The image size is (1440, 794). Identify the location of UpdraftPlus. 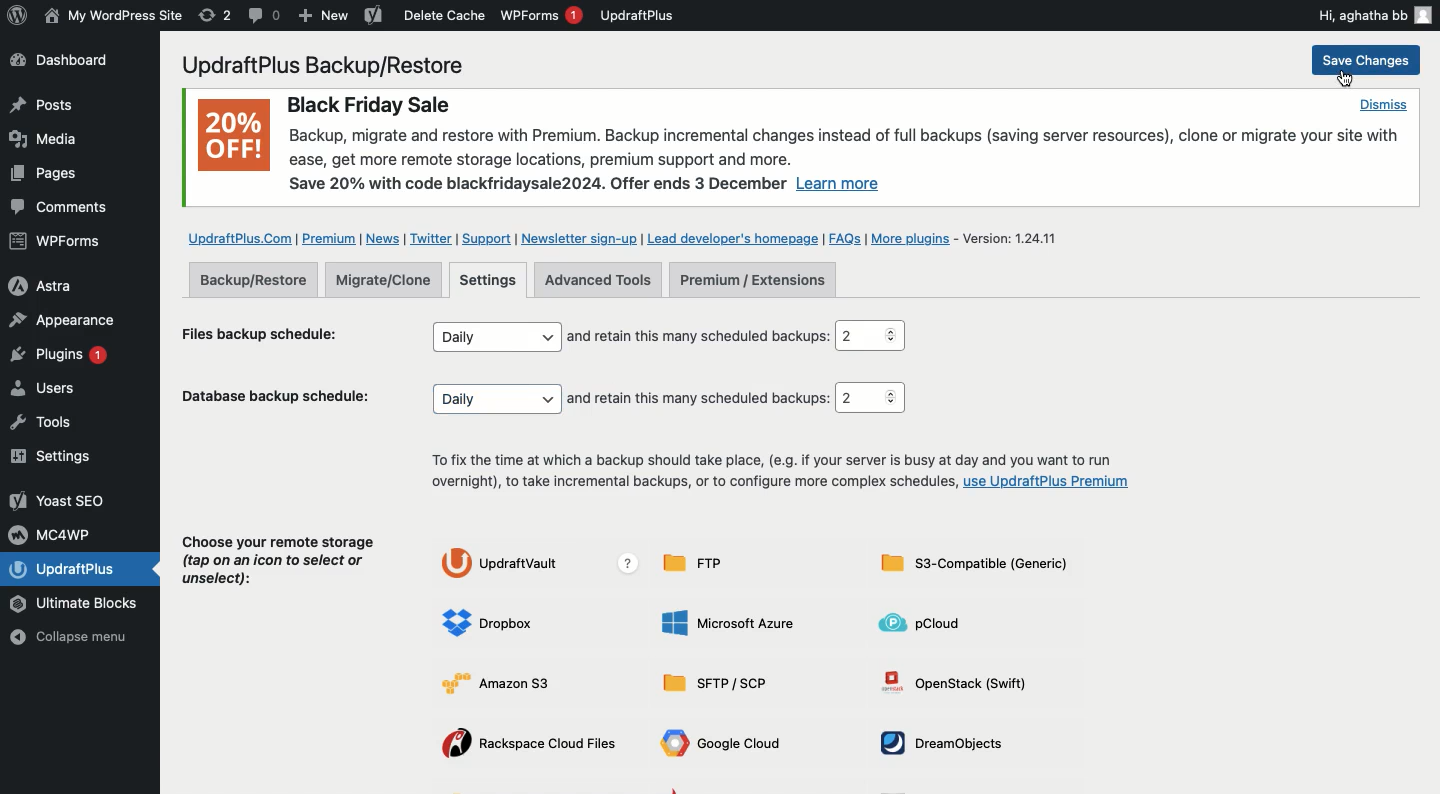
(83, 569).